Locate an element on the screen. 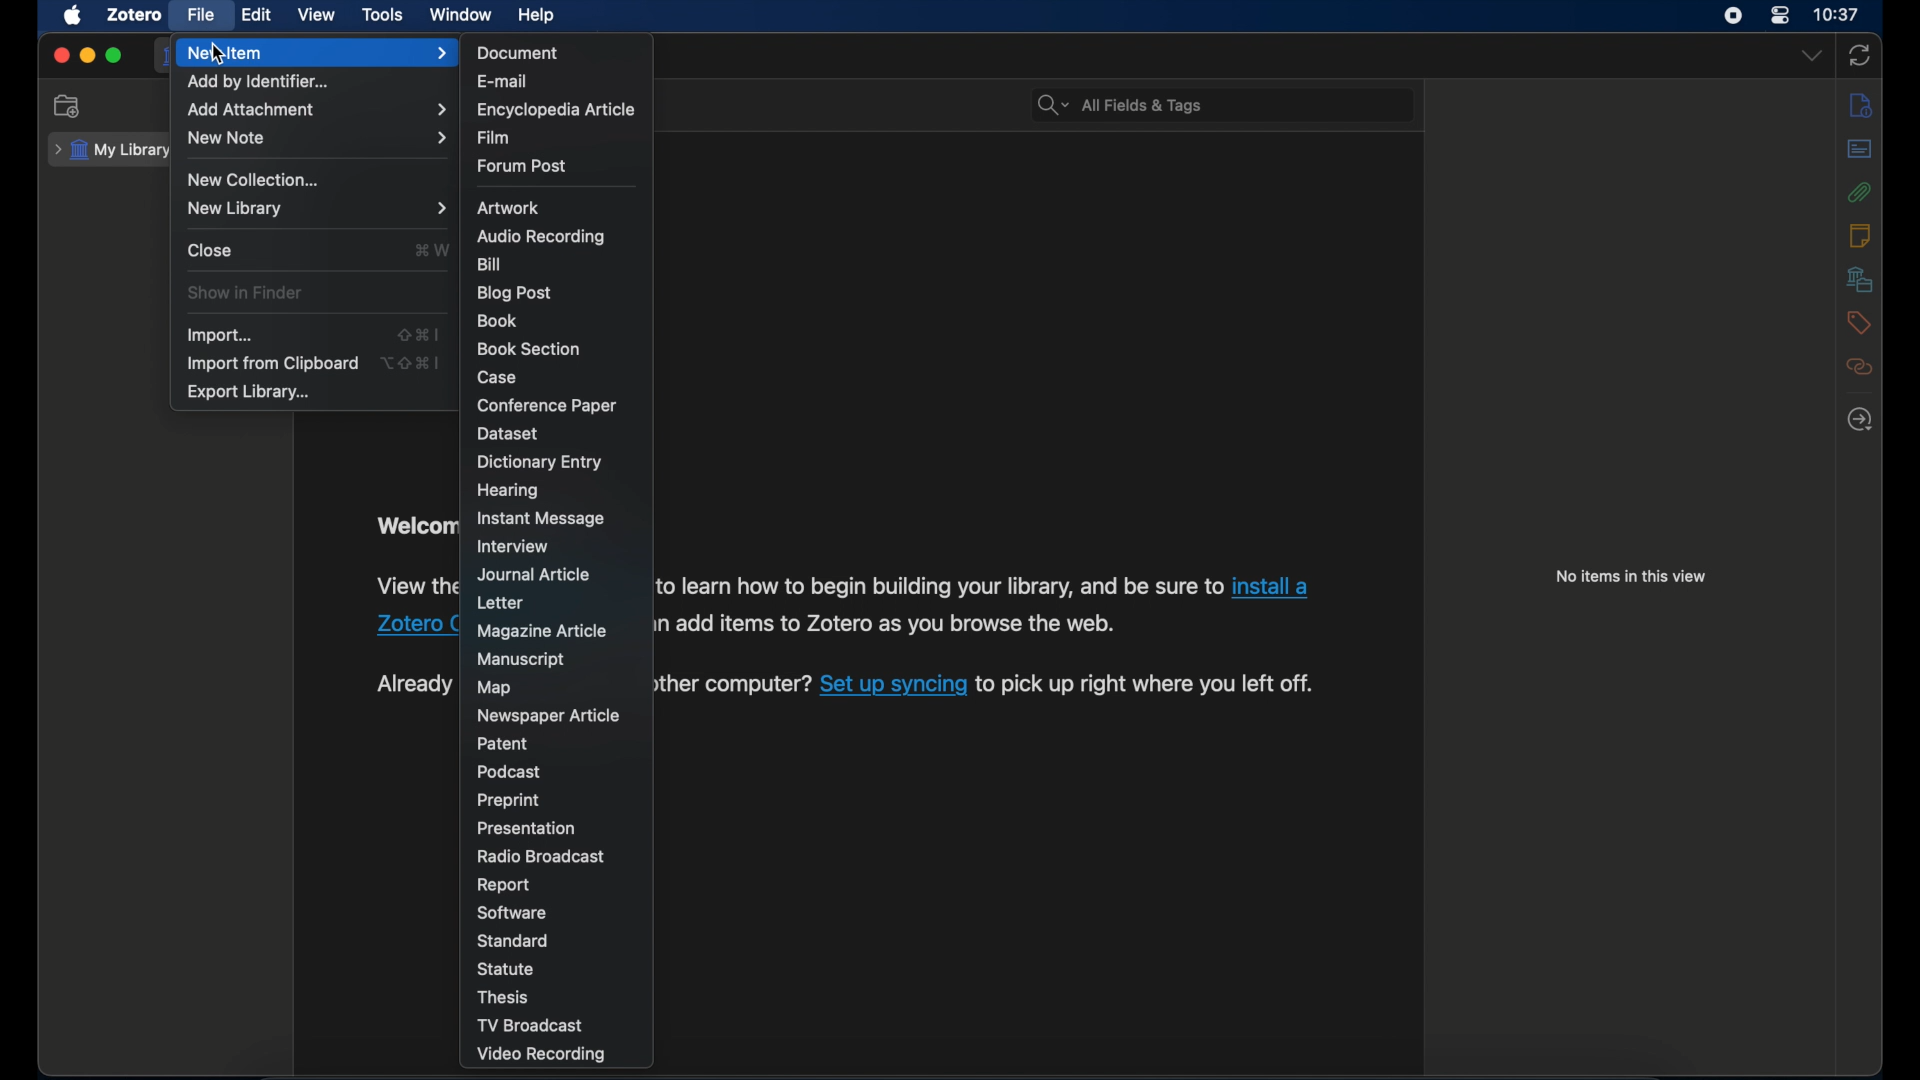 Image resolution: width=1920 pixels, height=1080 pixels. no items in this view is located at coordinates (1633, 577).